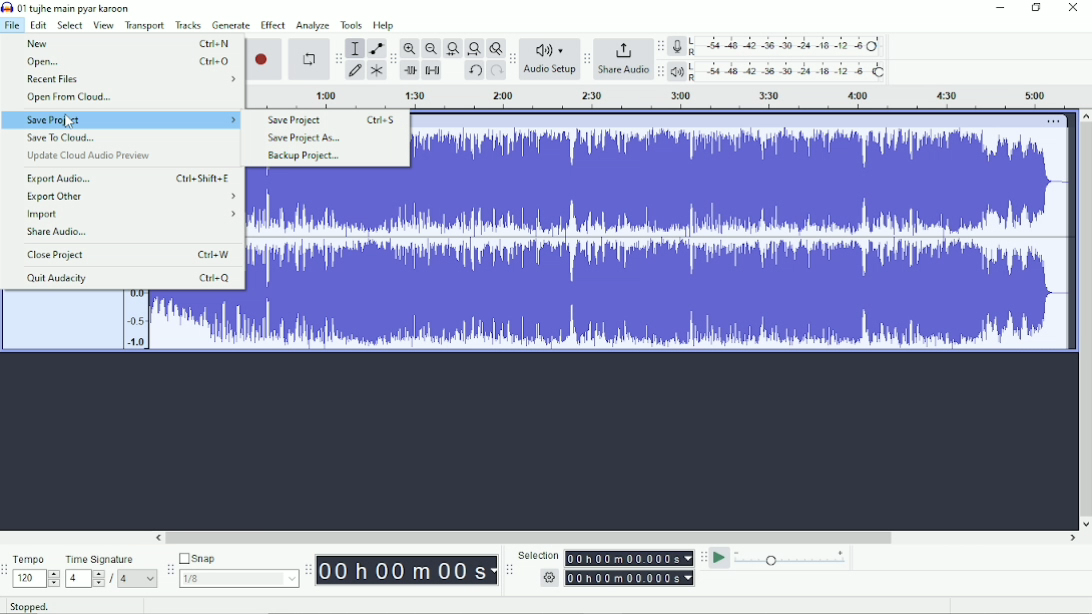 This screenshot has width=1092, height=614. Describe the element at coordinates (266, 58) in the screenshot. I see `Record` at that location.